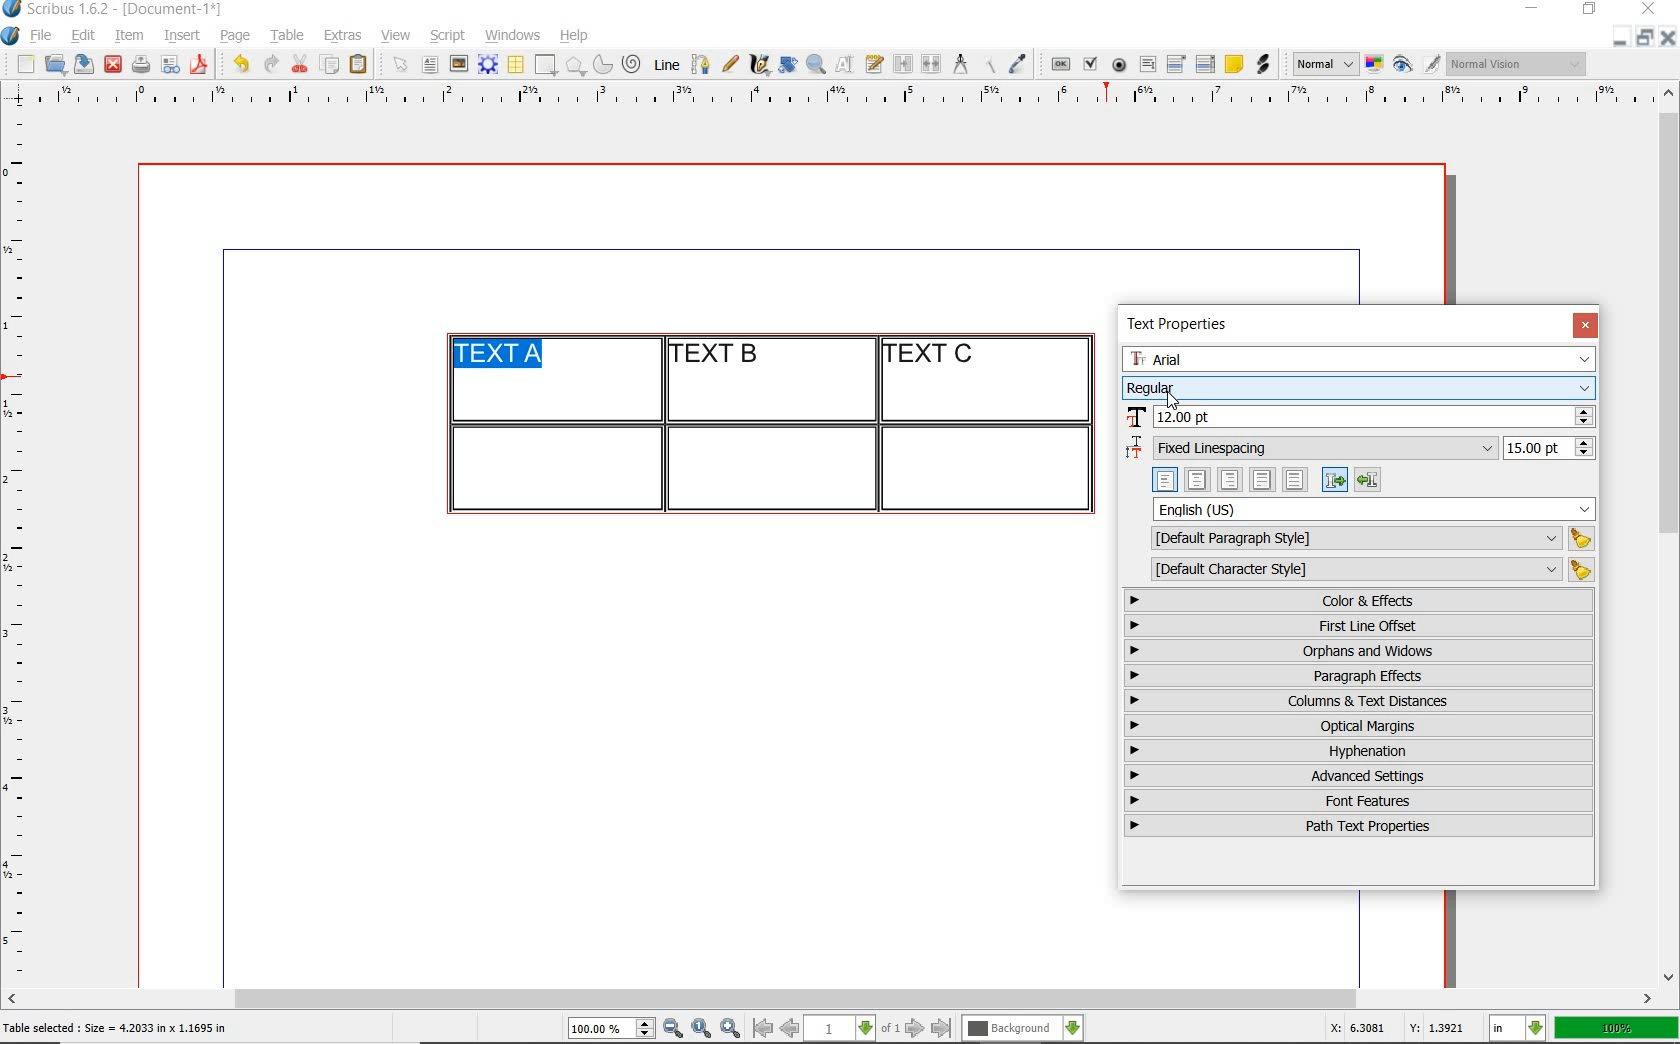 The height and width of the screenshot is (1044, 1680). Describe the element at coordinates (1621, 36) in the screenshot. I see `minimize` at that location.